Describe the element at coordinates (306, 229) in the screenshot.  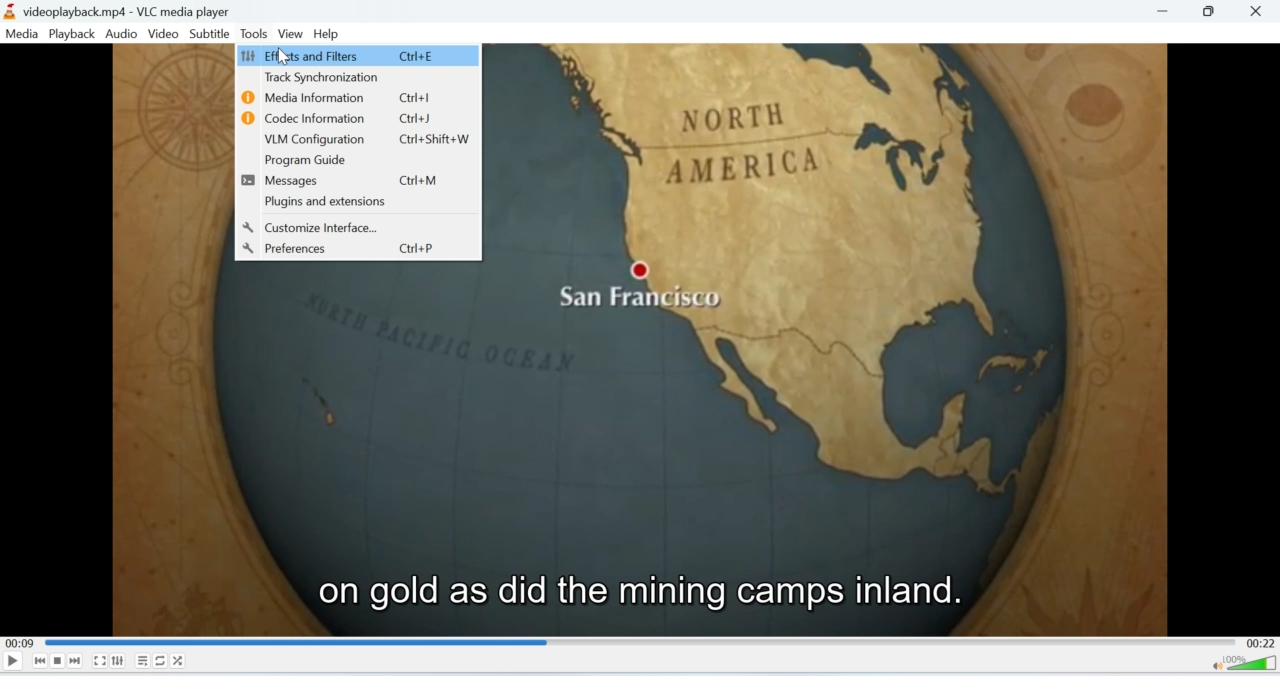
I see `Customize Interface` at that location.